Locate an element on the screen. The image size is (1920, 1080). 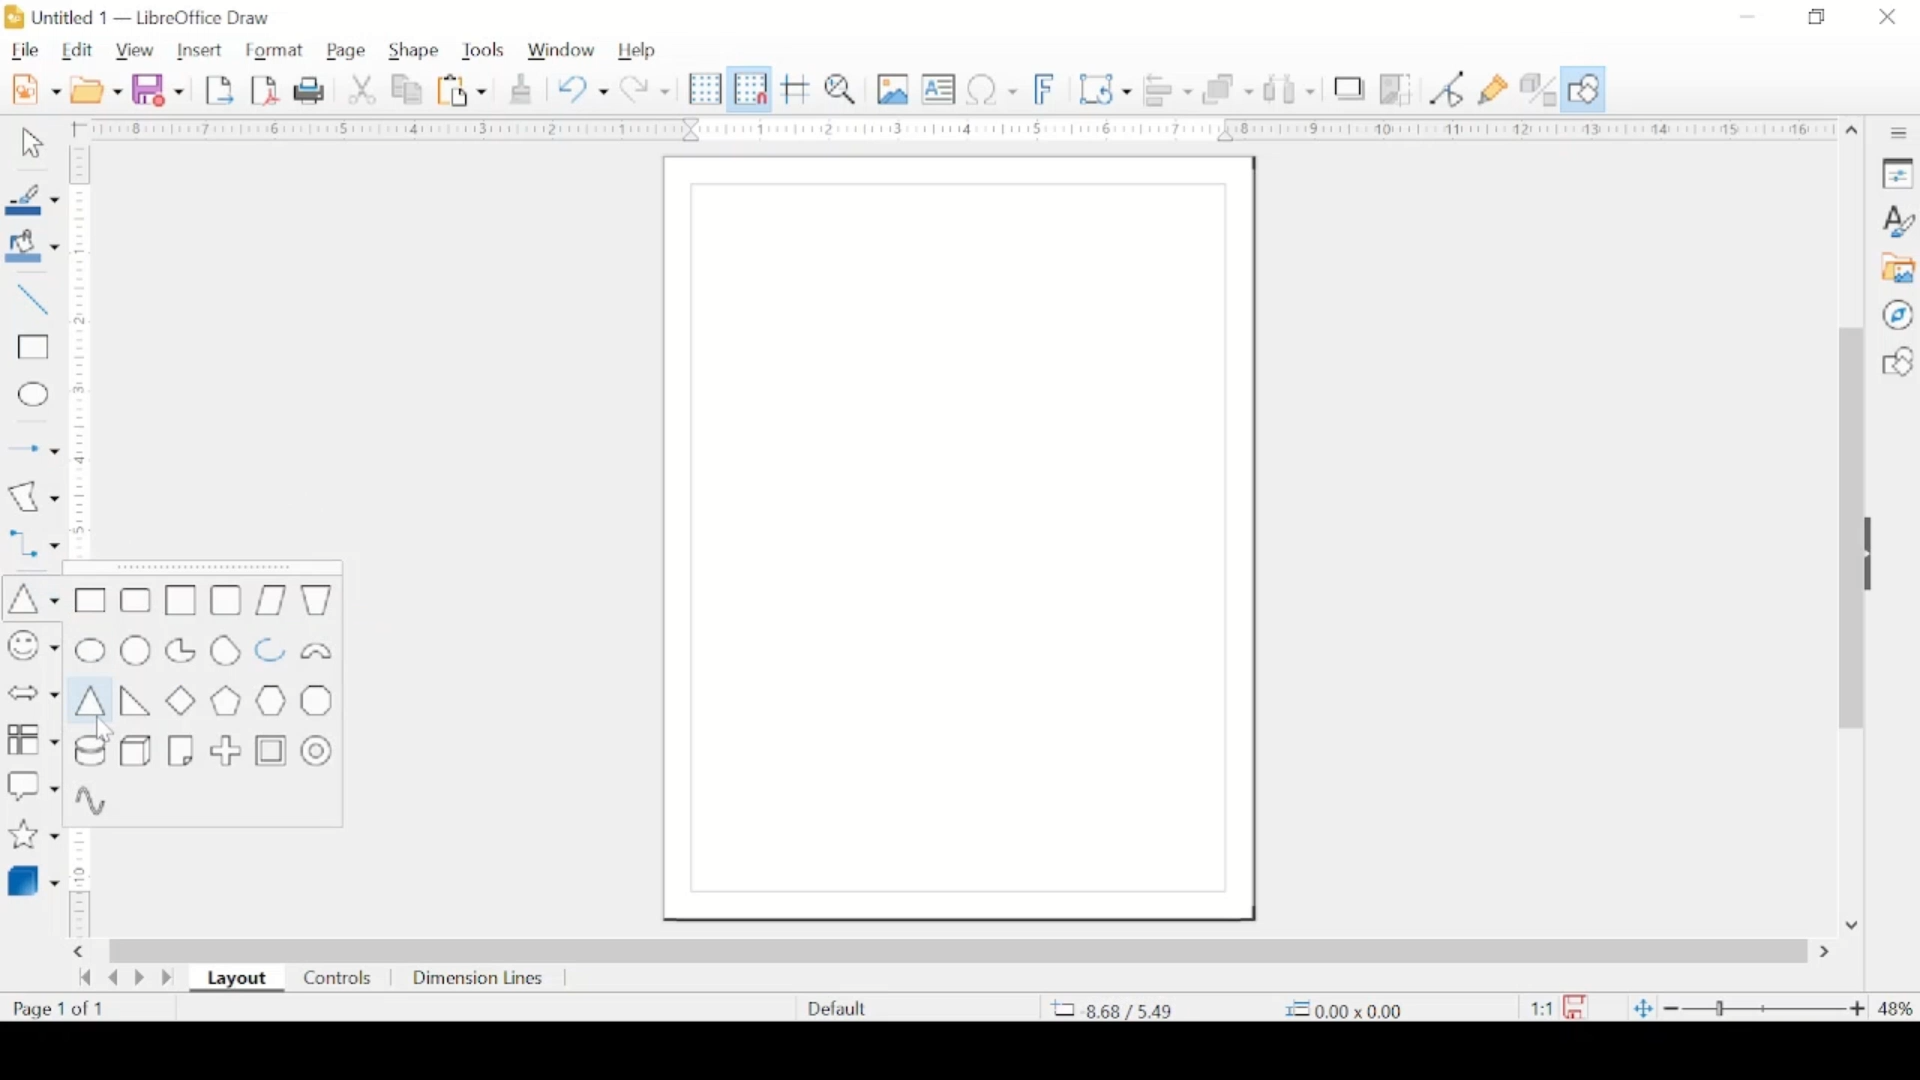
trapezoid is located at coordinates (317, 601).